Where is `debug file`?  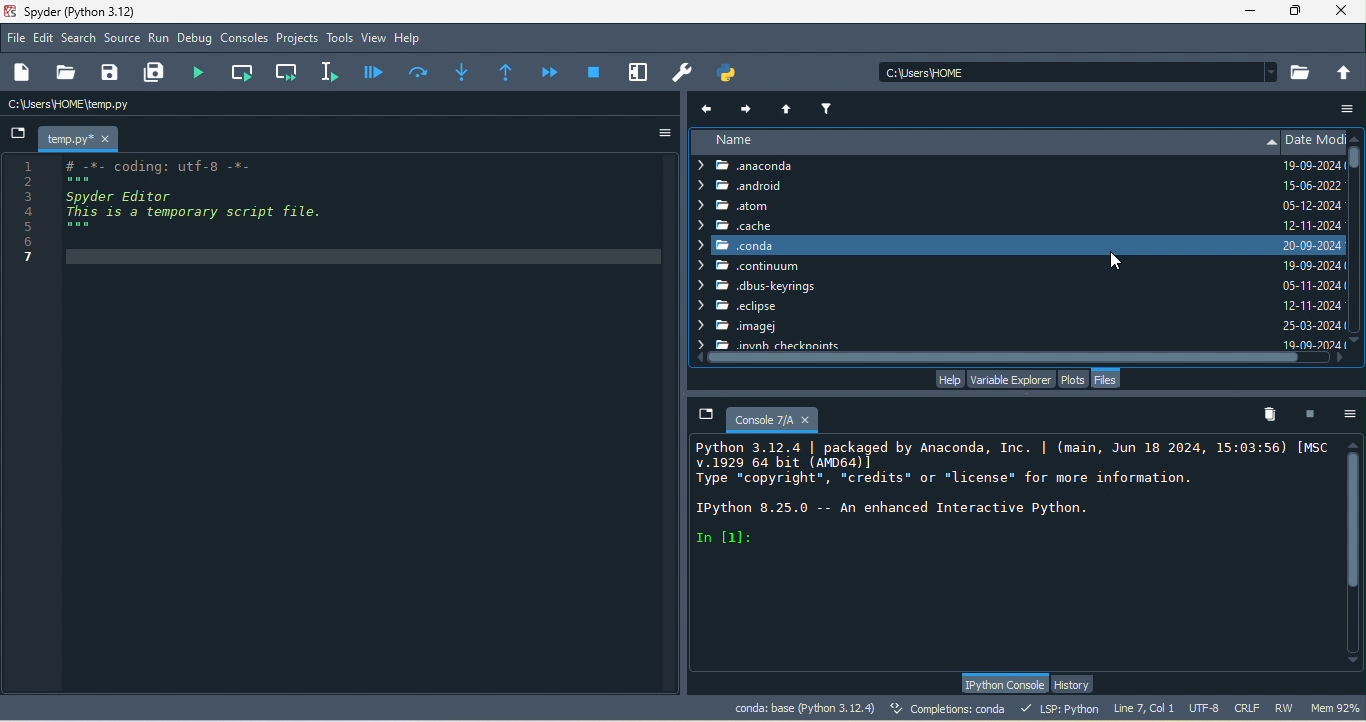 debug file is located at coordinates (374, 71).